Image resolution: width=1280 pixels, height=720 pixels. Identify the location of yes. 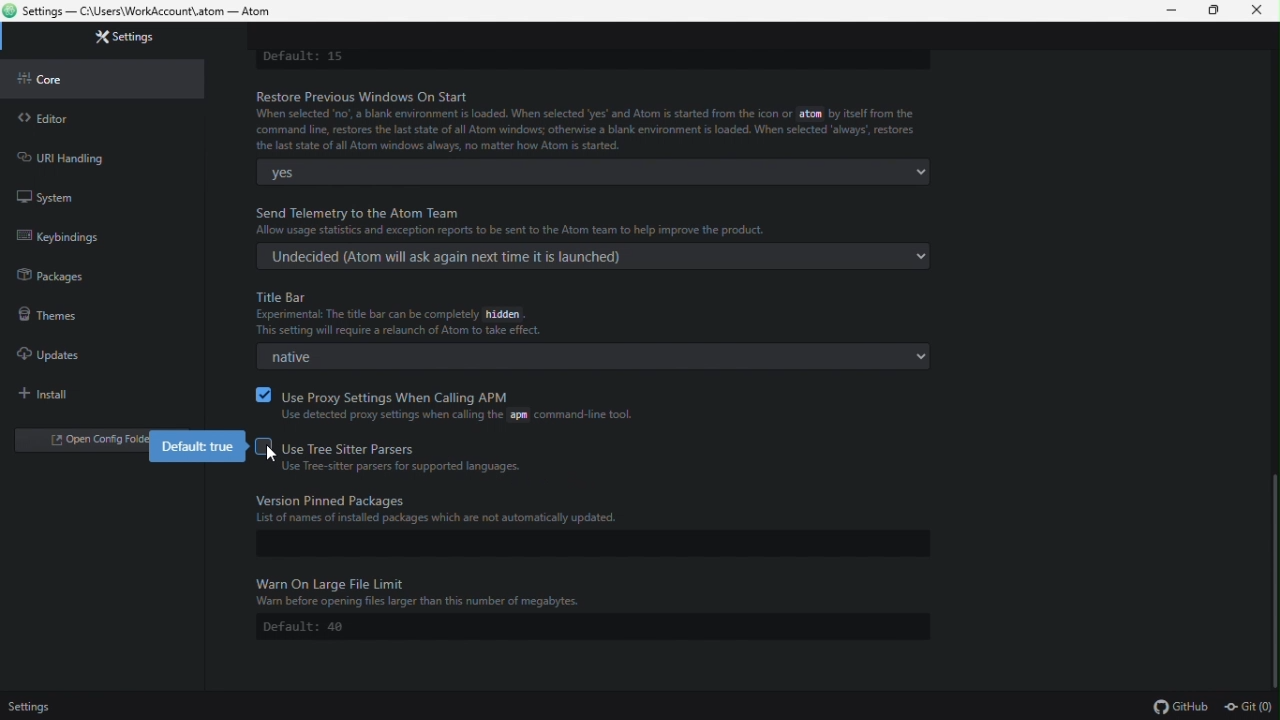
(594, 172).